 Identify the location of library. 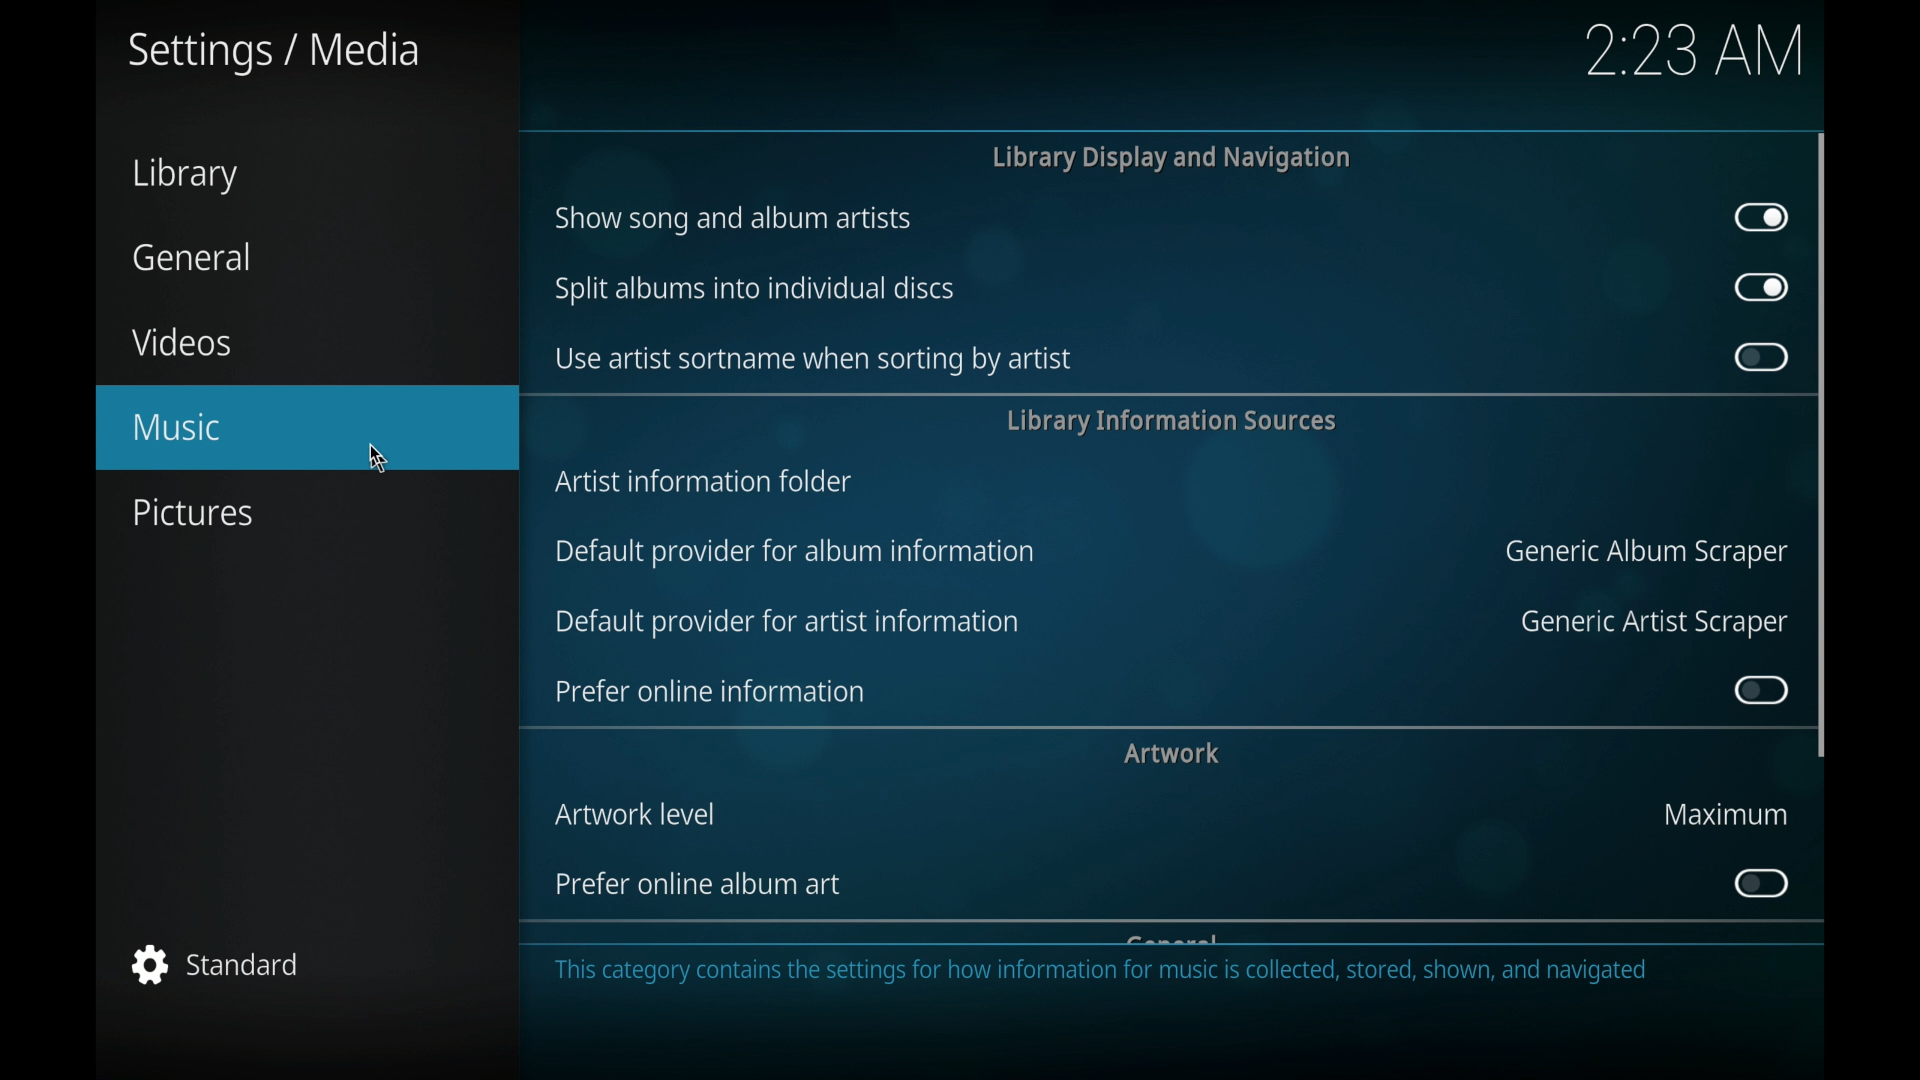
(184, 175).